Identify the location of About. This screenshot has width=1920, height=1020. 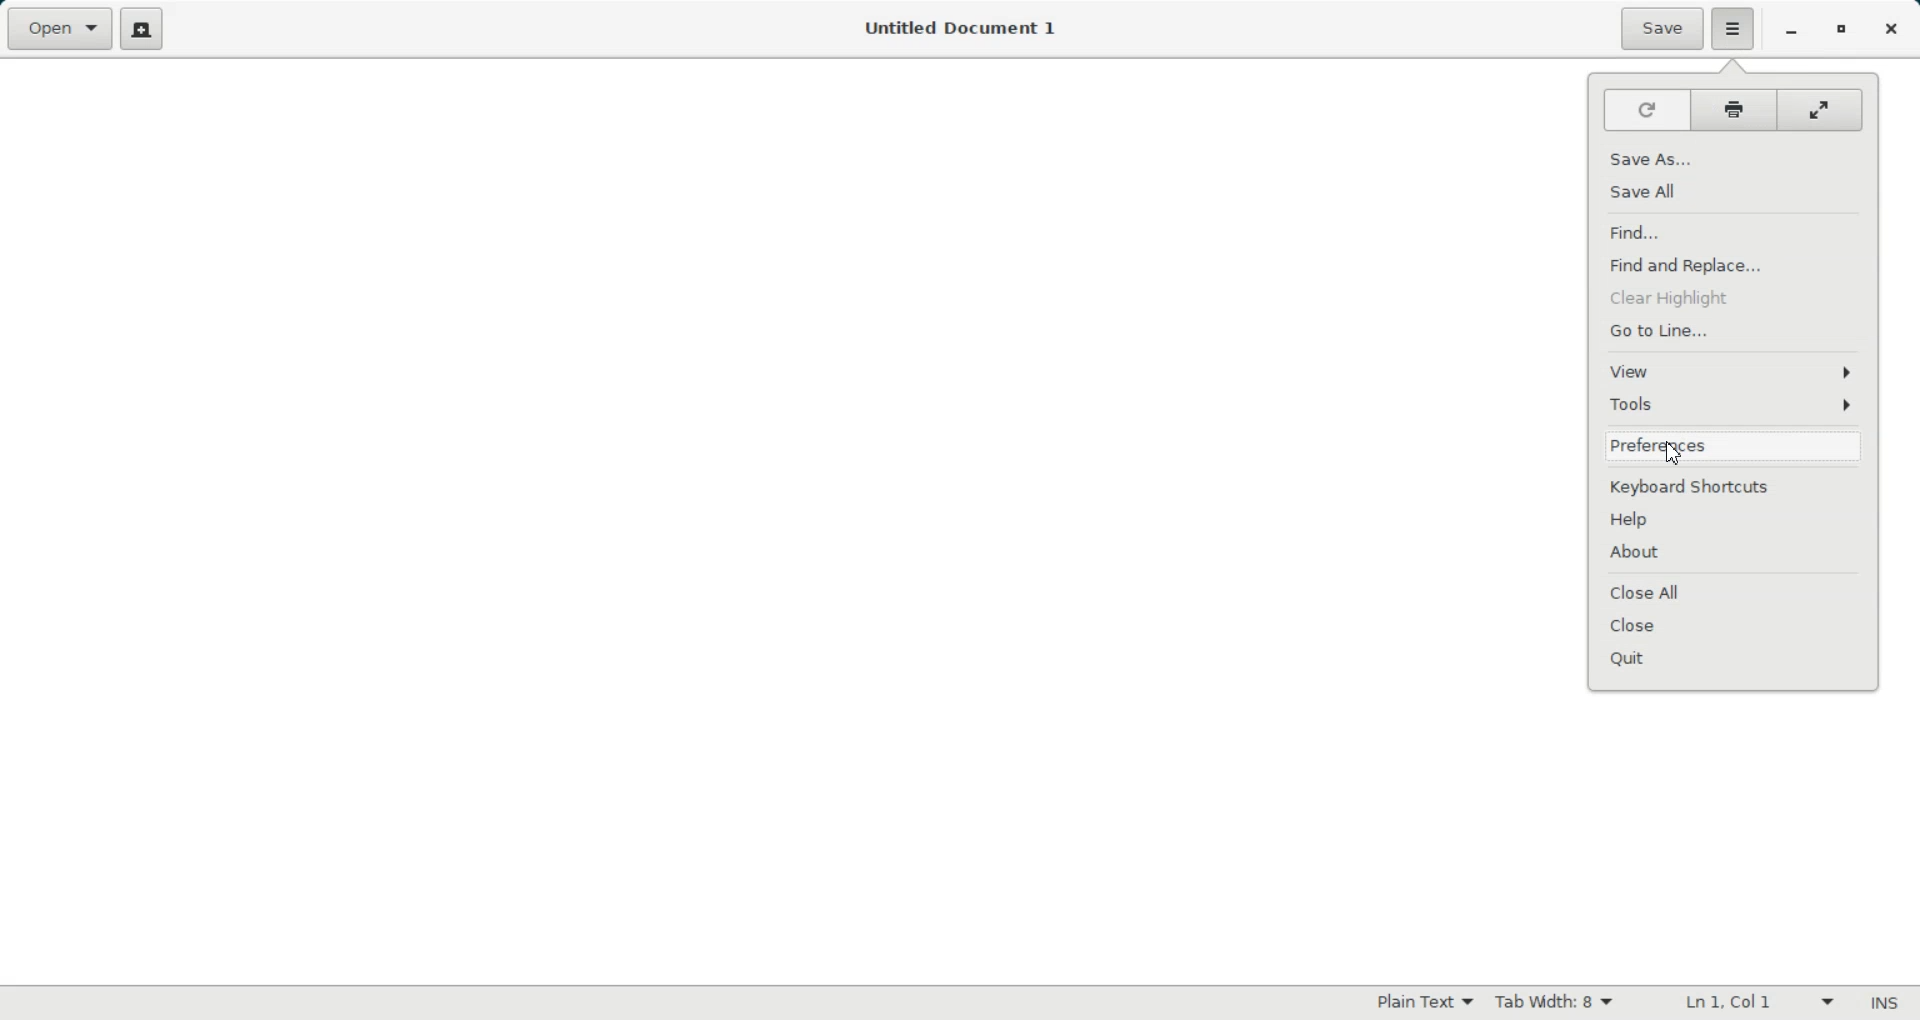
(1734, 551).